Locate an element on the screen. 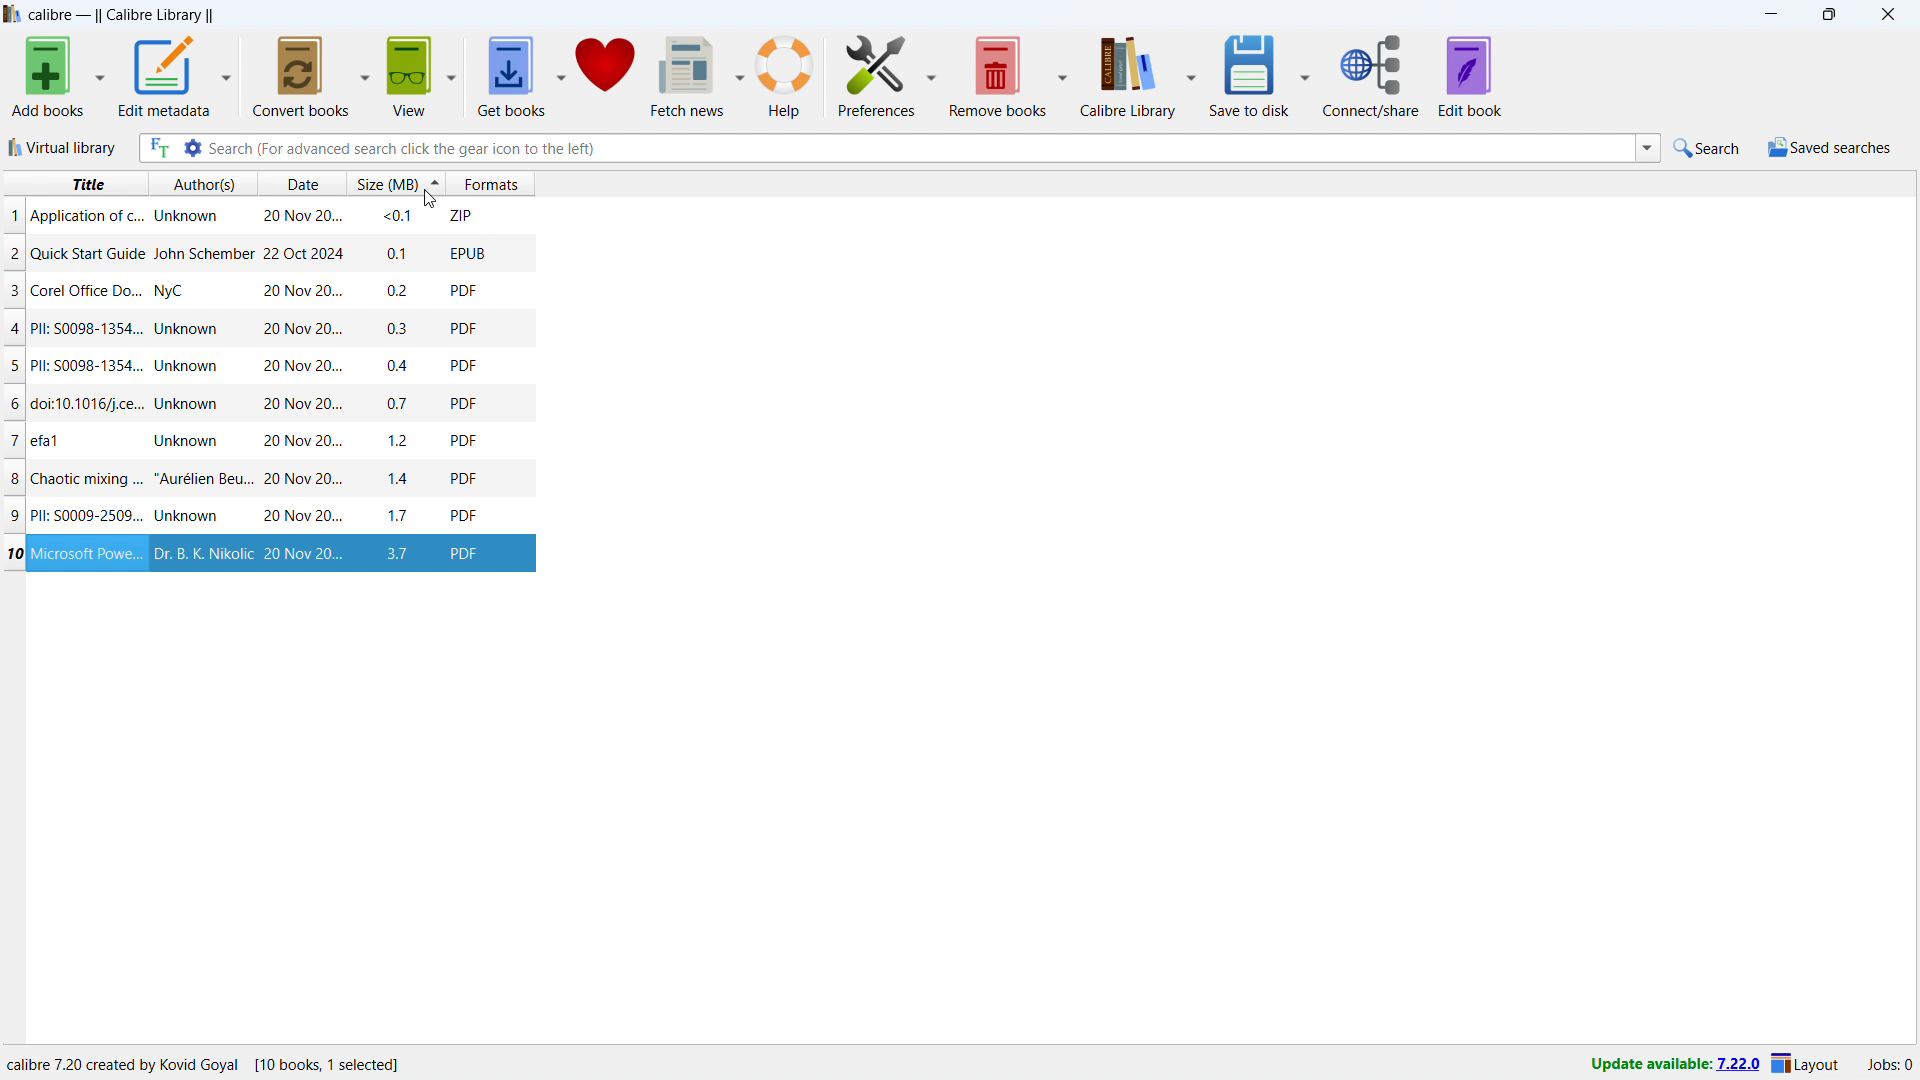 The height and width of the screenshot is (1080, 1920). EPUB is located at coordinates (468, 552).